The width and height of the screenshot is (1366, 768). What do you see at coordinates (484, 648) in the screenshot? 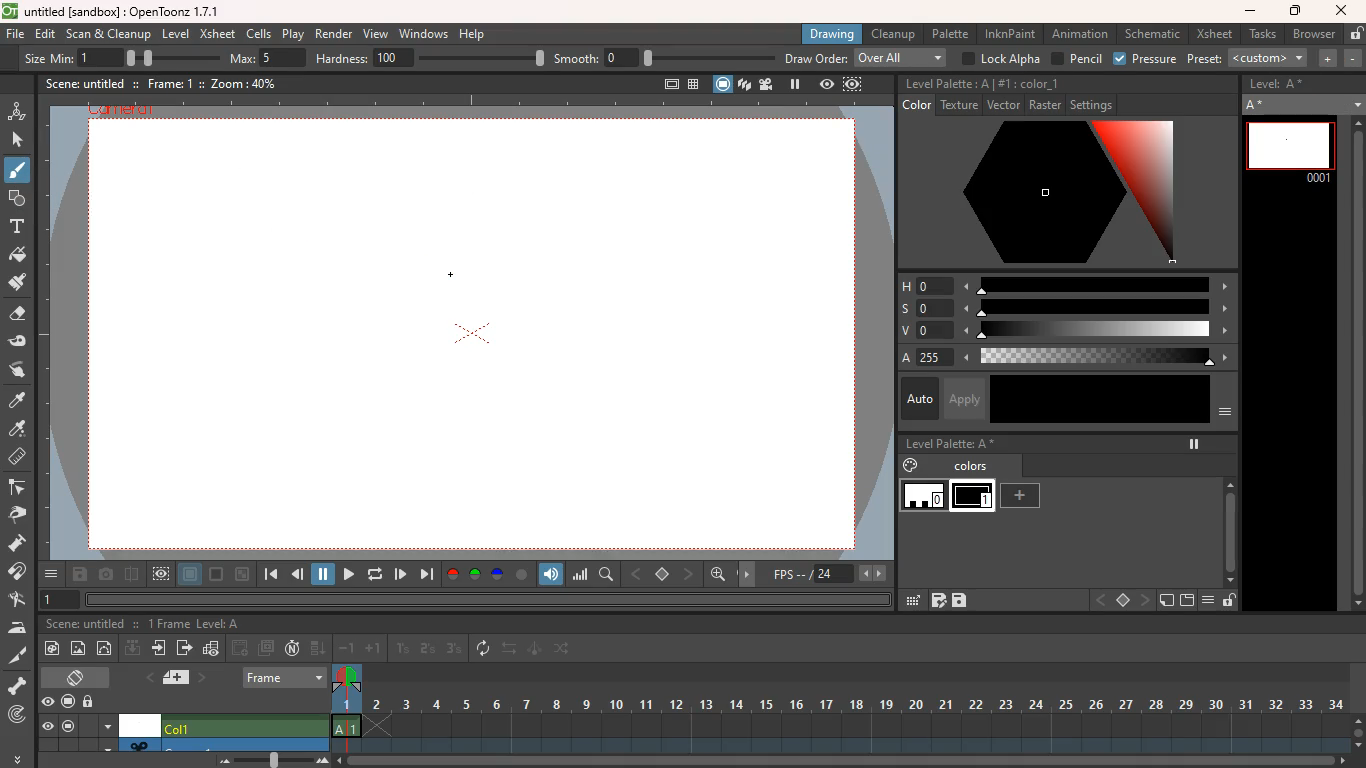
I see `refresh` at bounding box center [484, 648].